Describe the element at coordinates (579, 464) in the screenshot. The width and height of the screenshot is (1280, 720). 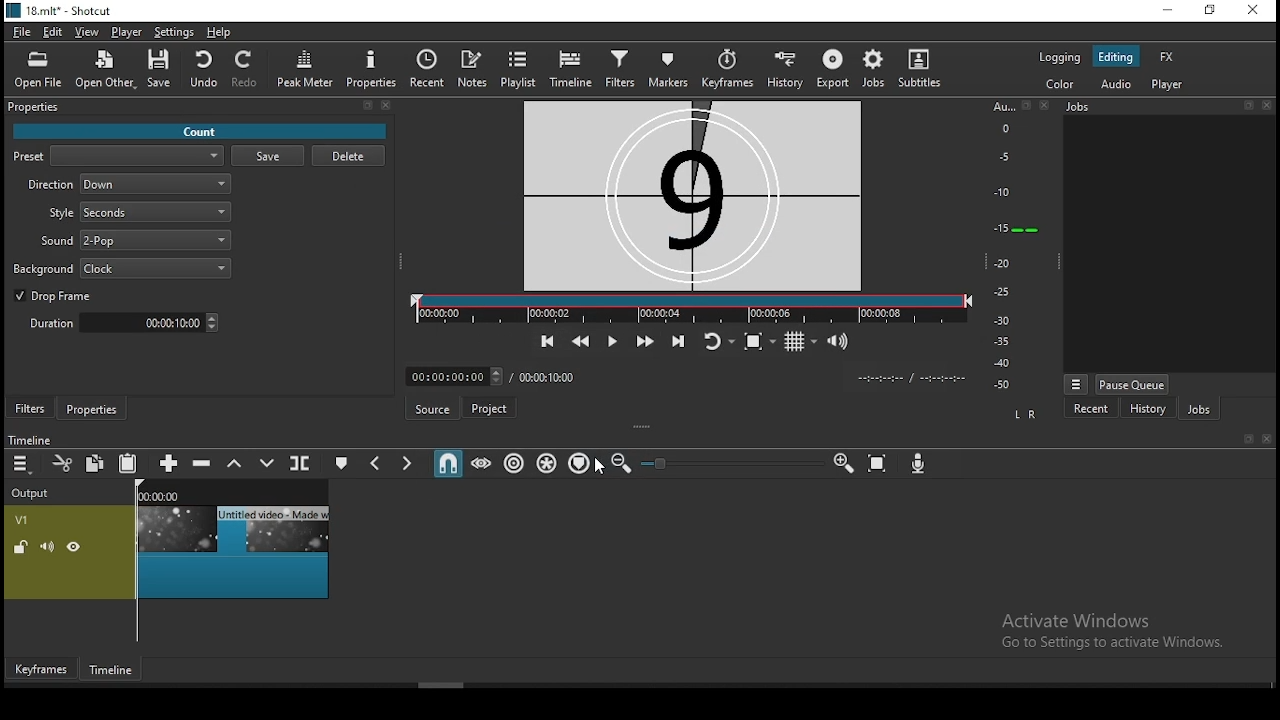
I see `ripple markers` at that location.